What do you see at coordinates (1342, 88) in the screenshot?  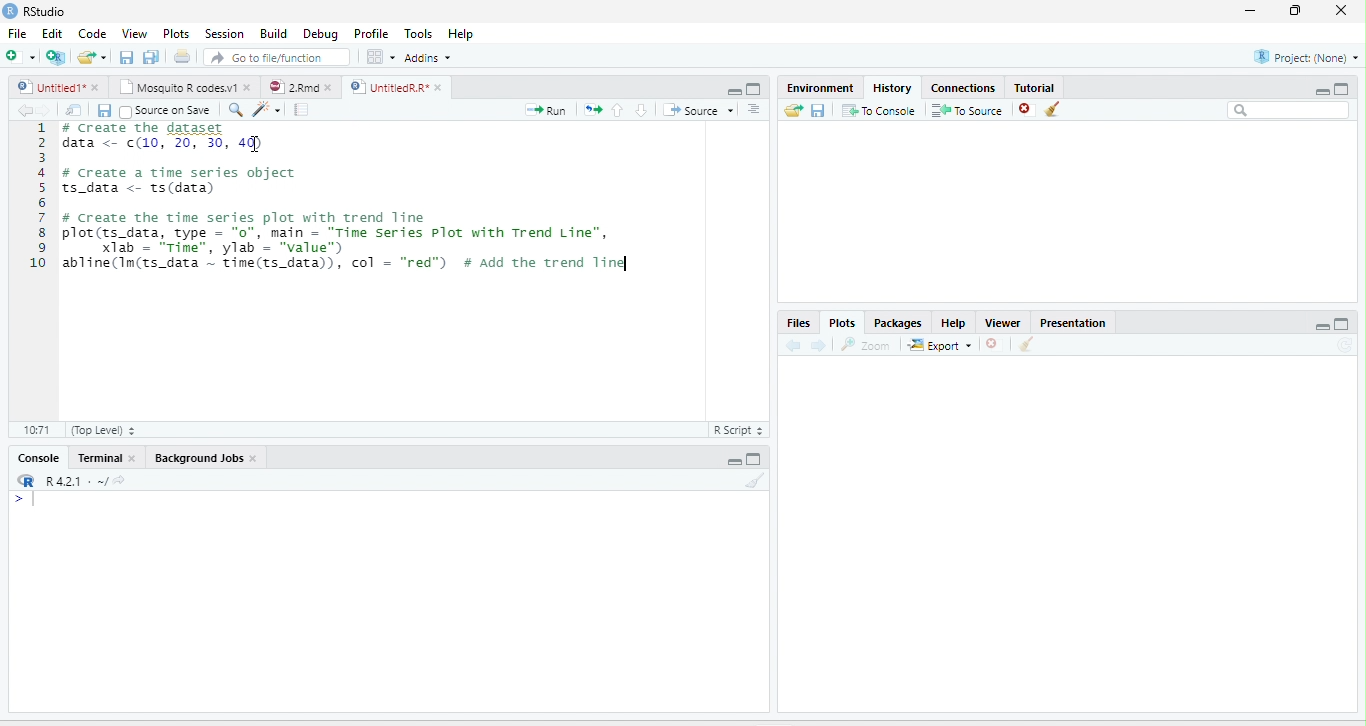 I see `Maximize` at bounding box center [1342, 88].